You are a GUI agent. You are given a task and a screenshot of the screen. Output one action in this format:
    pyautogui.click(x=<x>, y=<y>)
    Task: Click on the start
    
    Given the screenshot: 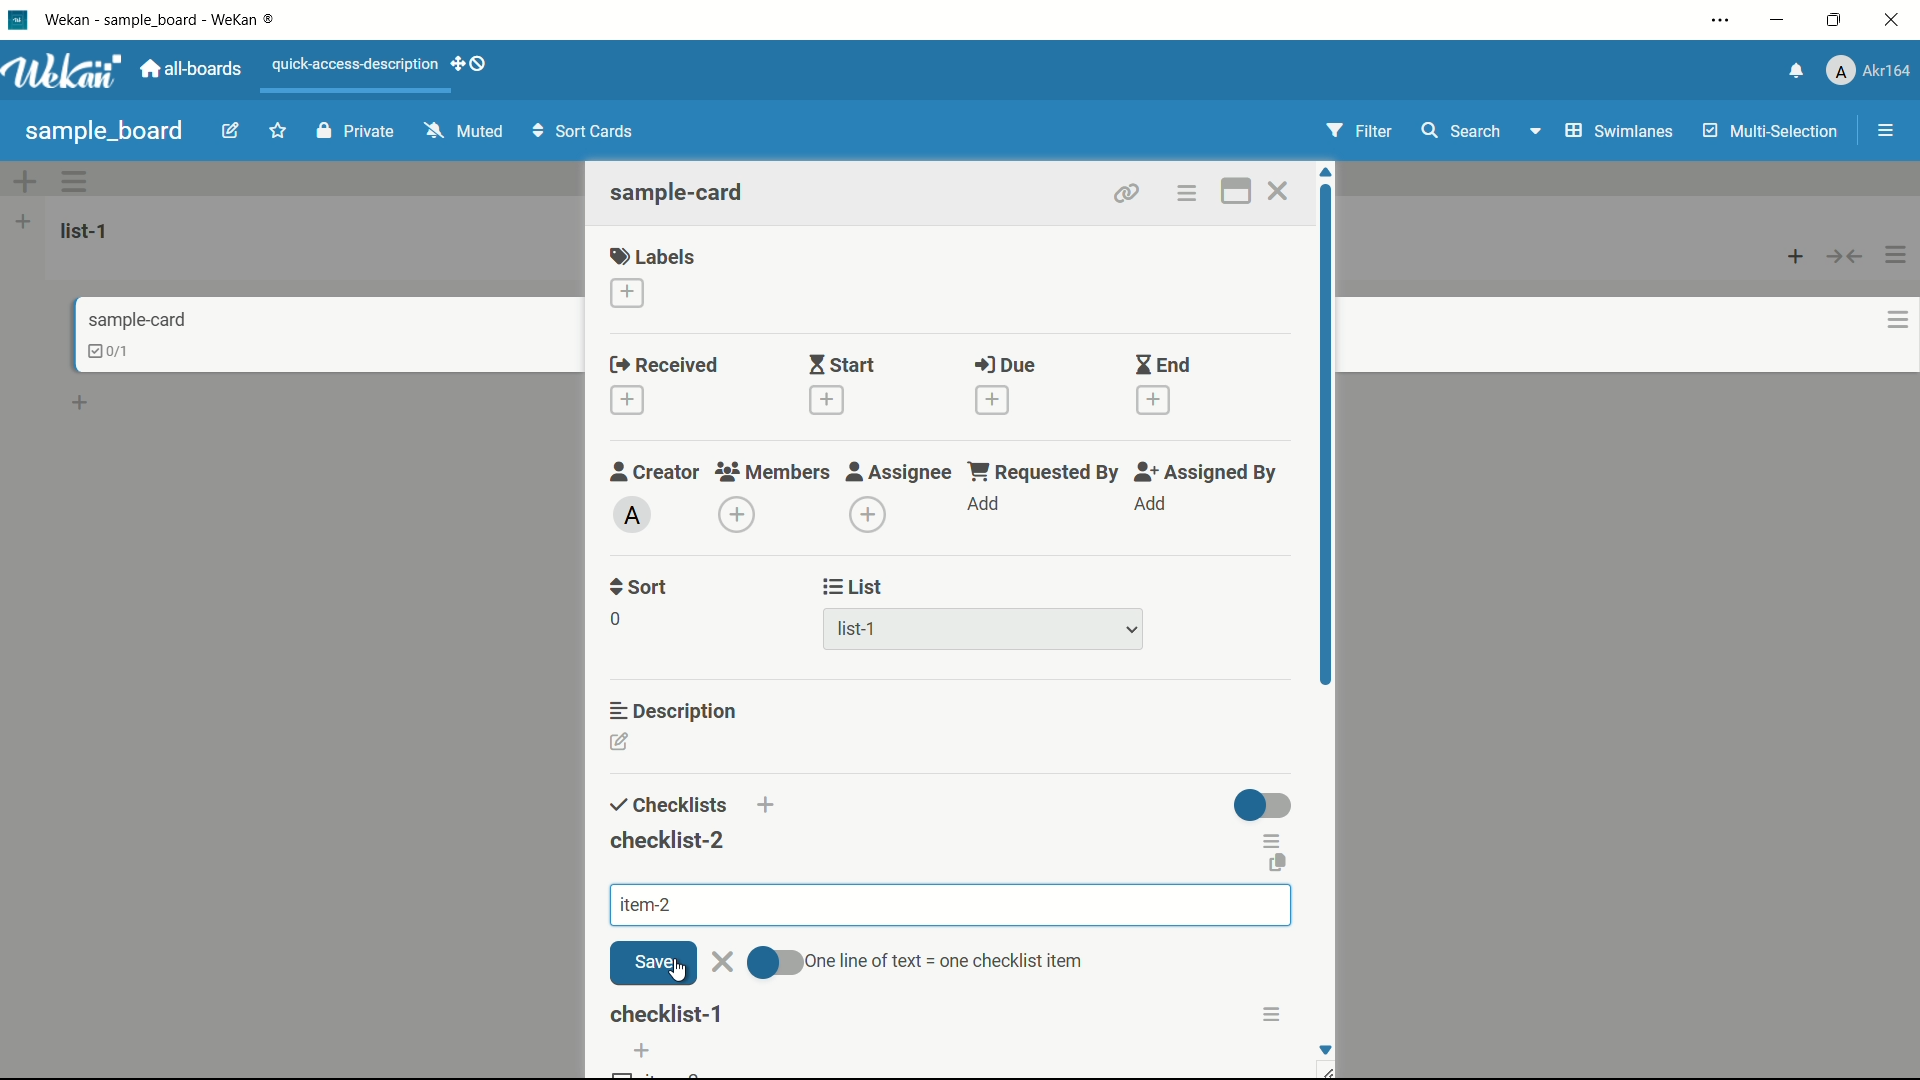 What is the action you would take?
    pyautogui.click(x=841, y=367)
    